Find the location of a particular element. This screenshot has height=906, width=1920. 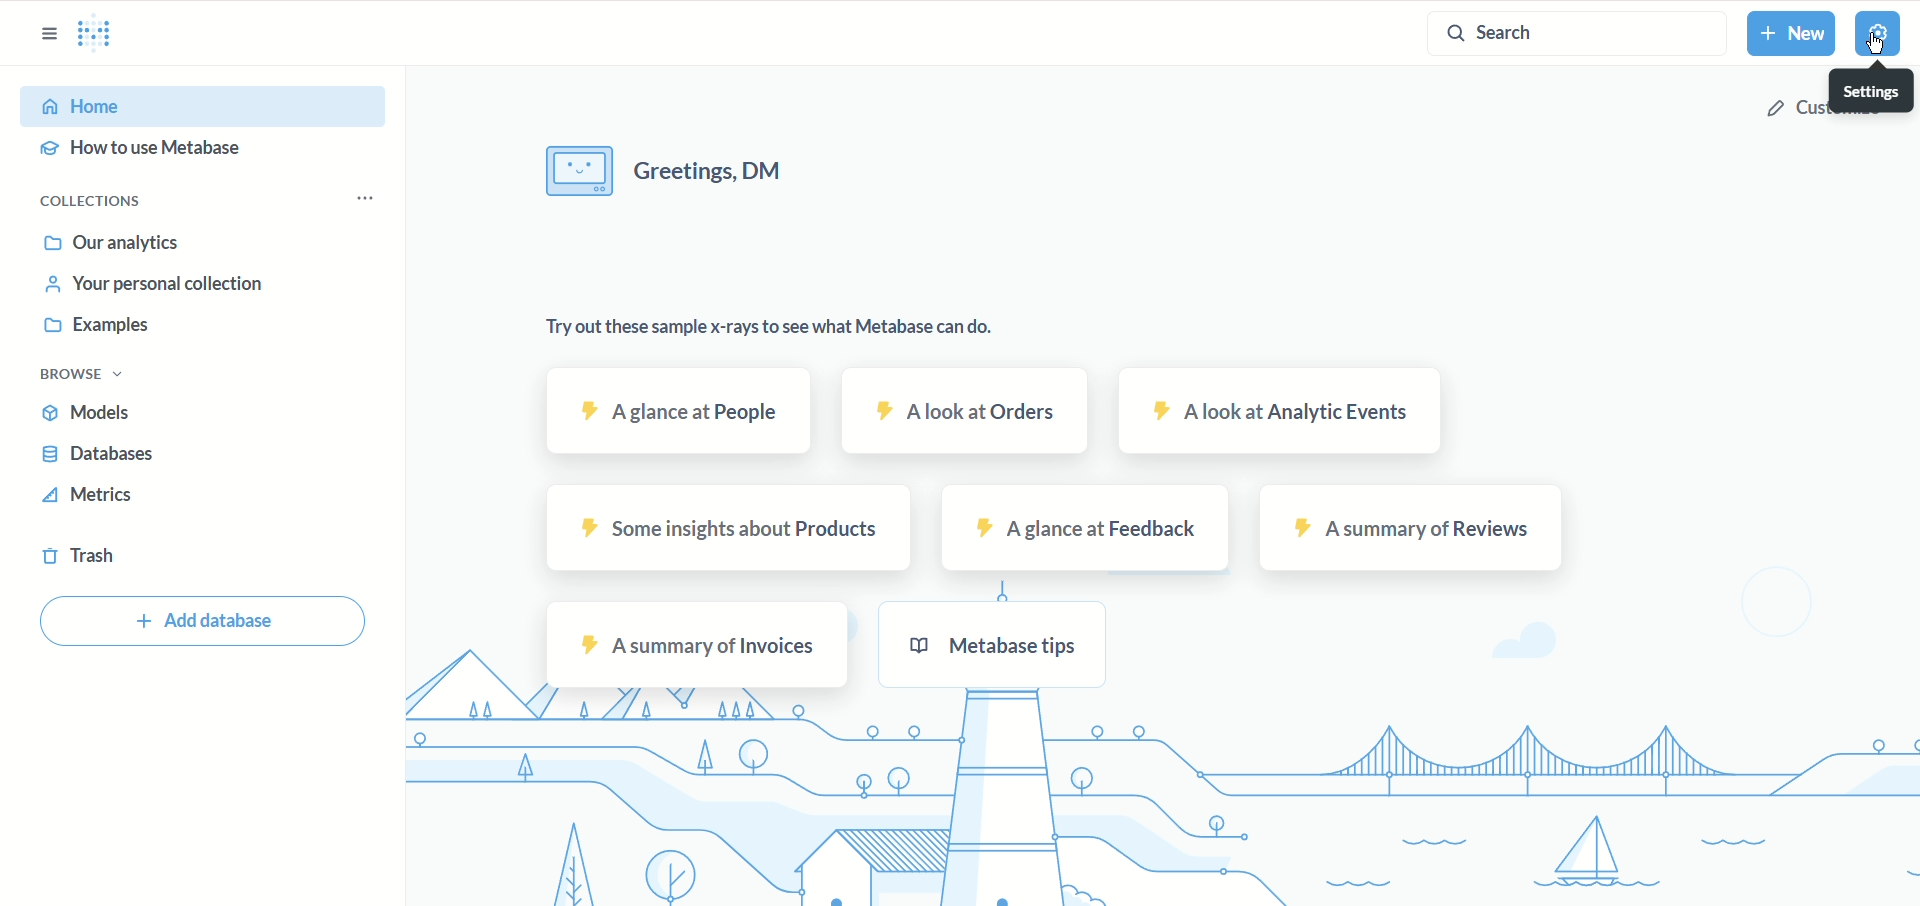

a summary of Reviews is located at coordinates (1413, 529).